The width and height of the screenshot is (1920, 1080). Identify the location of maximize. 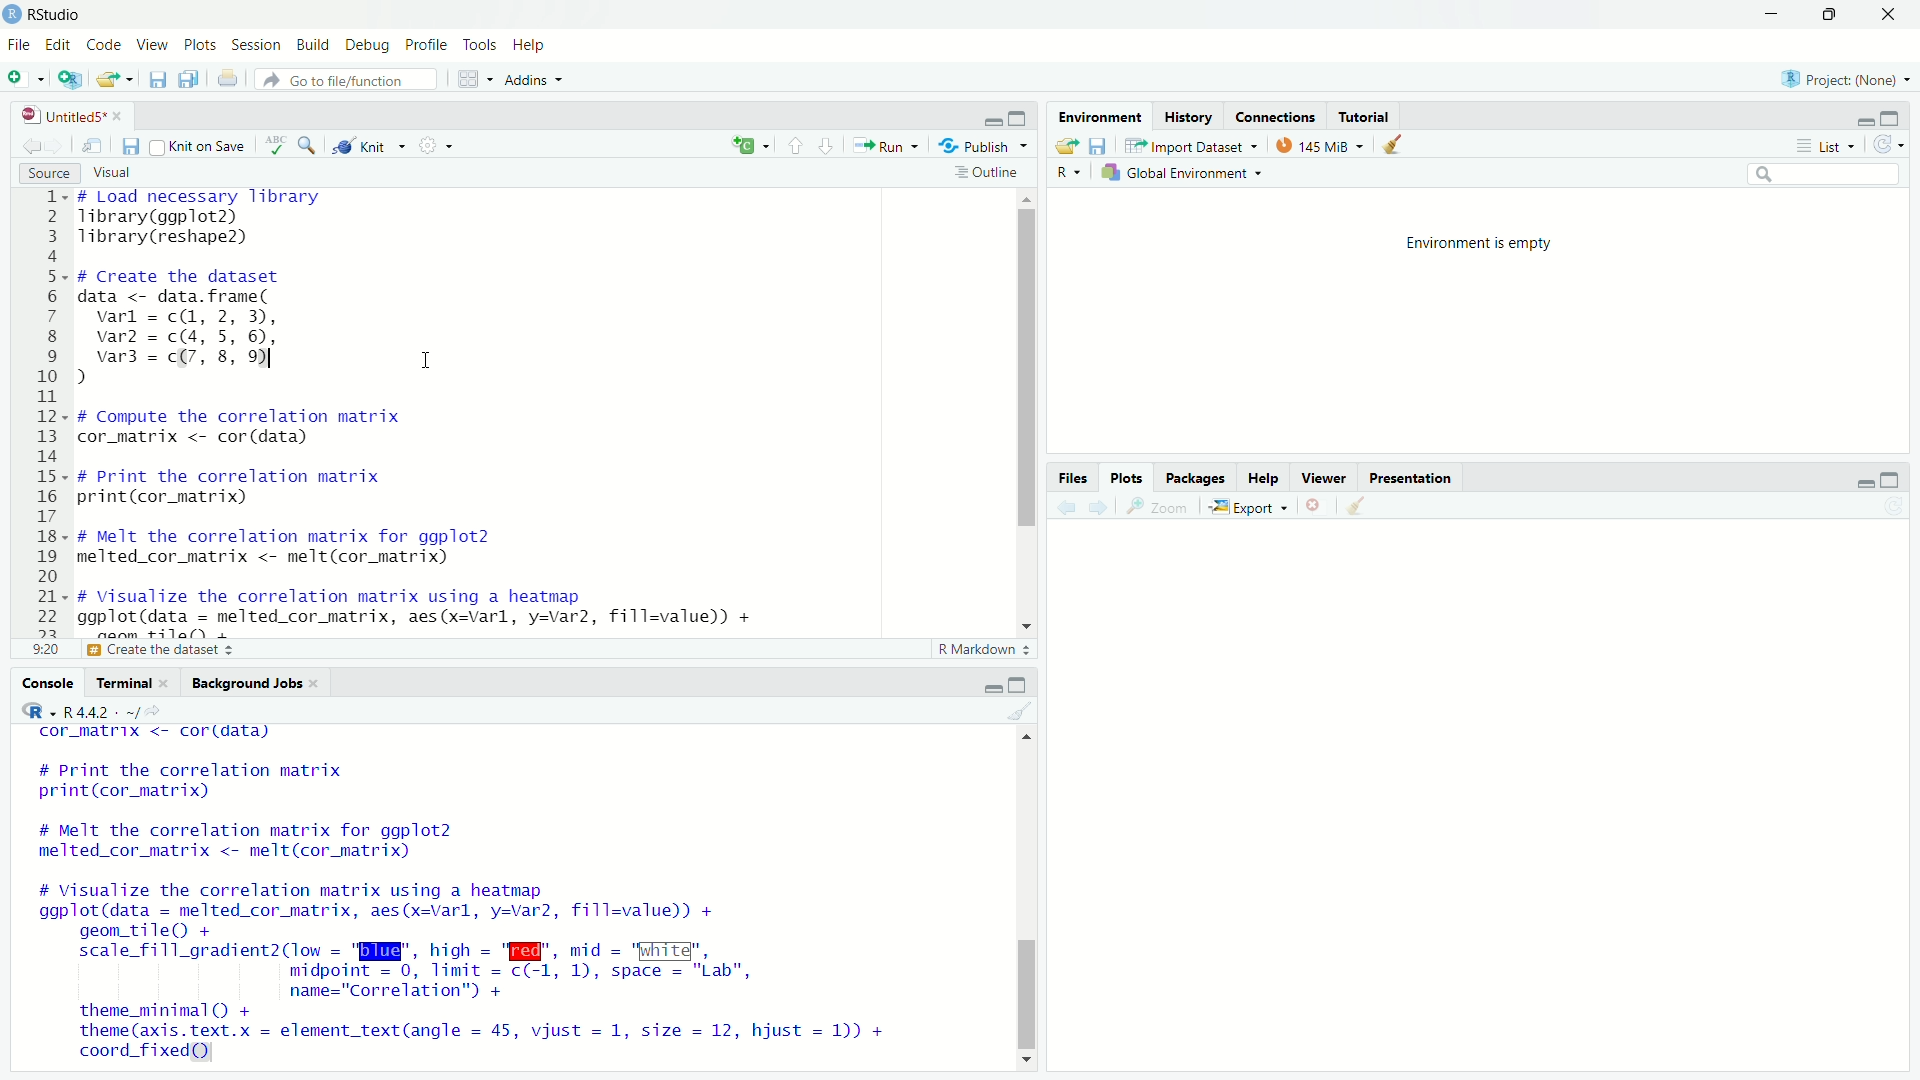
(1828, 14).